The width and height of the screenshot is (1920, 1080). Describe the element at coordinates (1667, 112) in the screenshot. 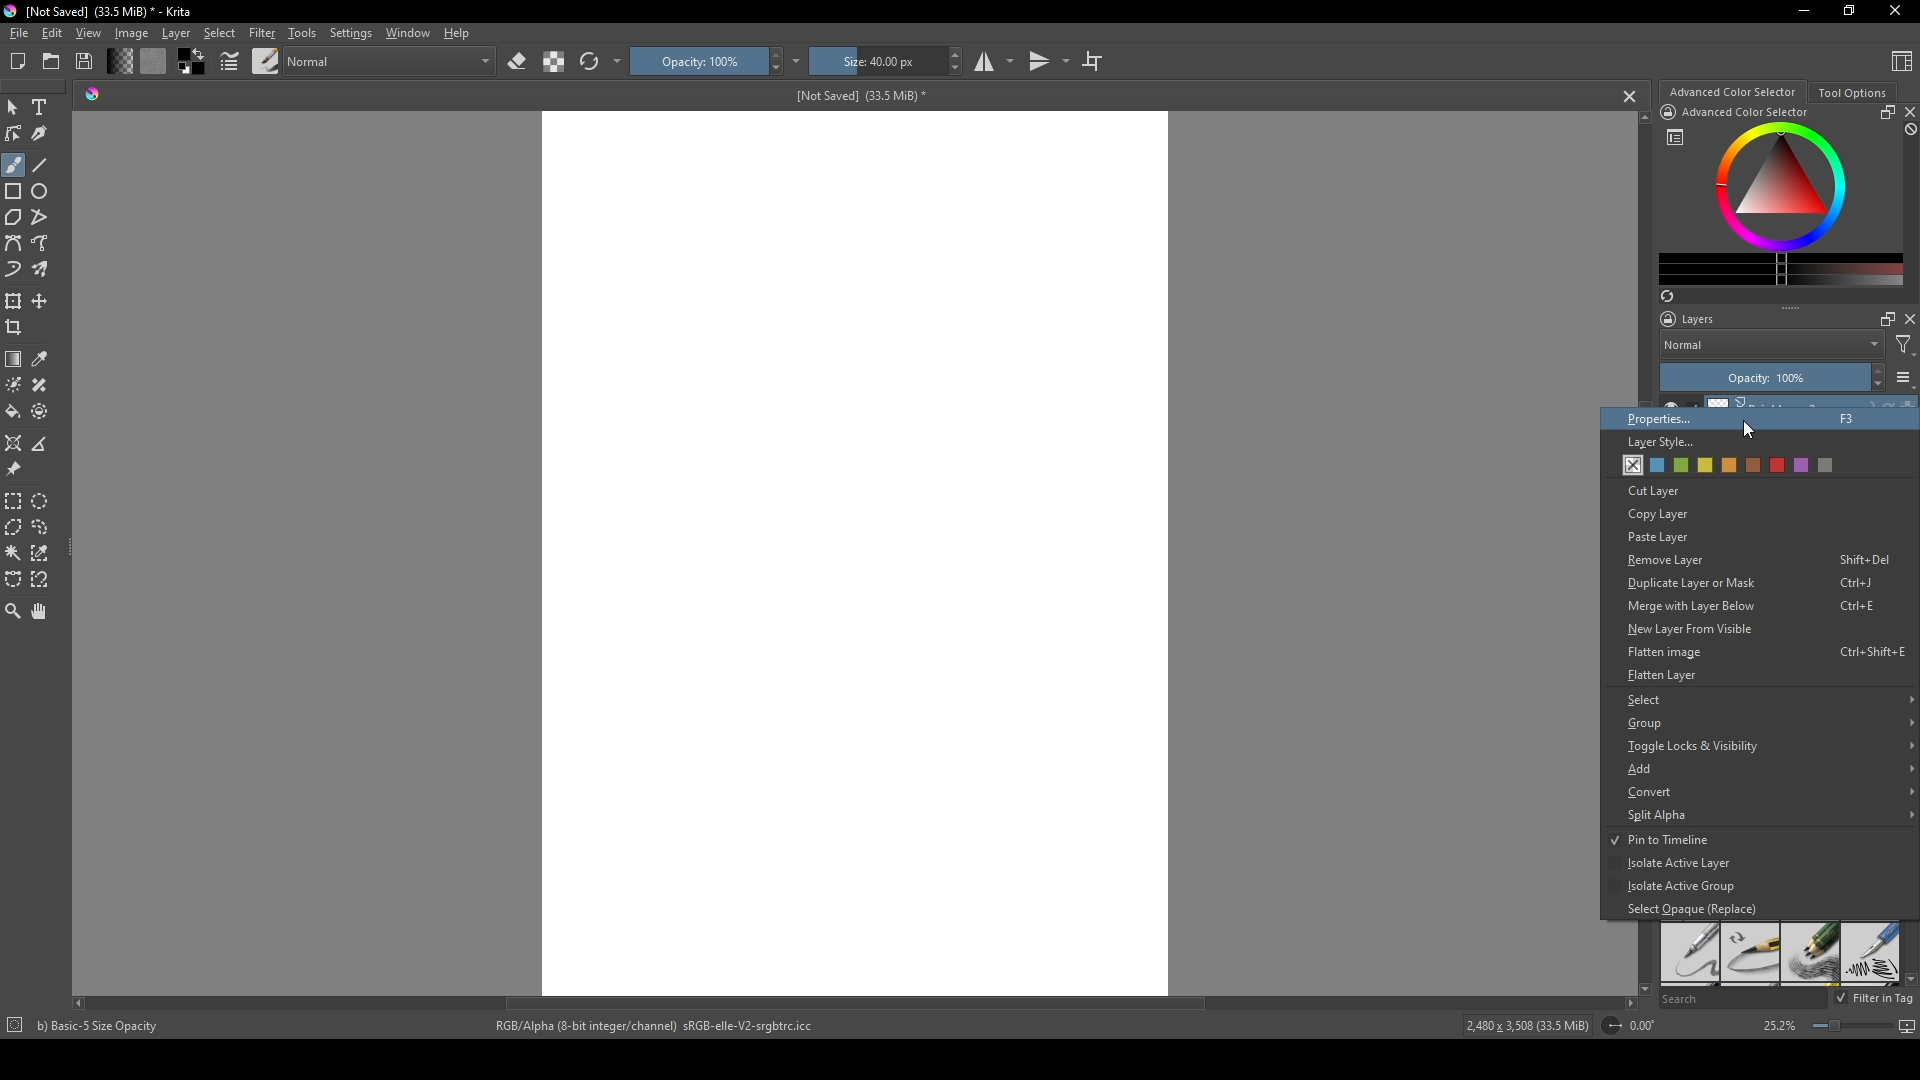

I see `icon` at that location.